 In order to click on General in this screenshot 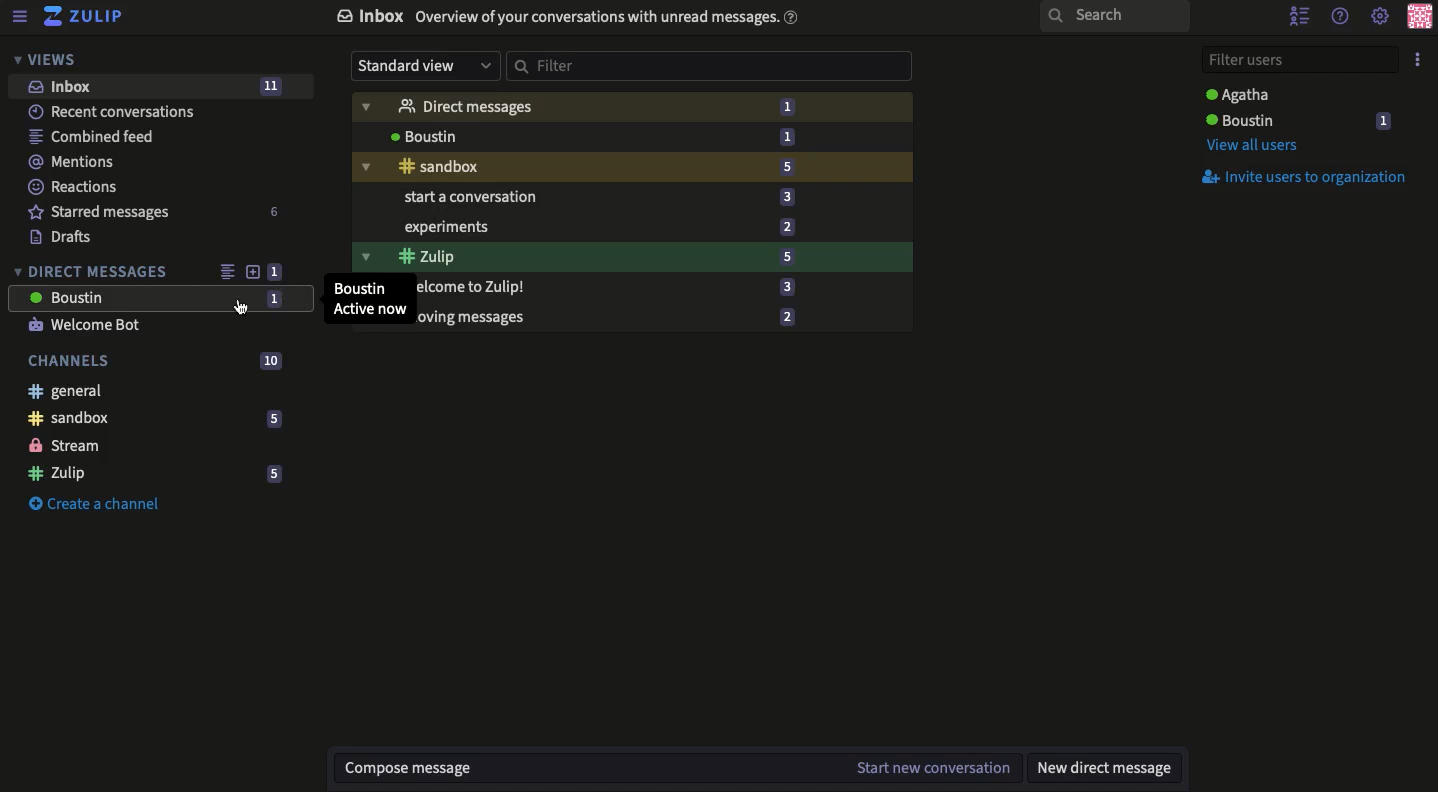, I will do `click(66, 391)`.